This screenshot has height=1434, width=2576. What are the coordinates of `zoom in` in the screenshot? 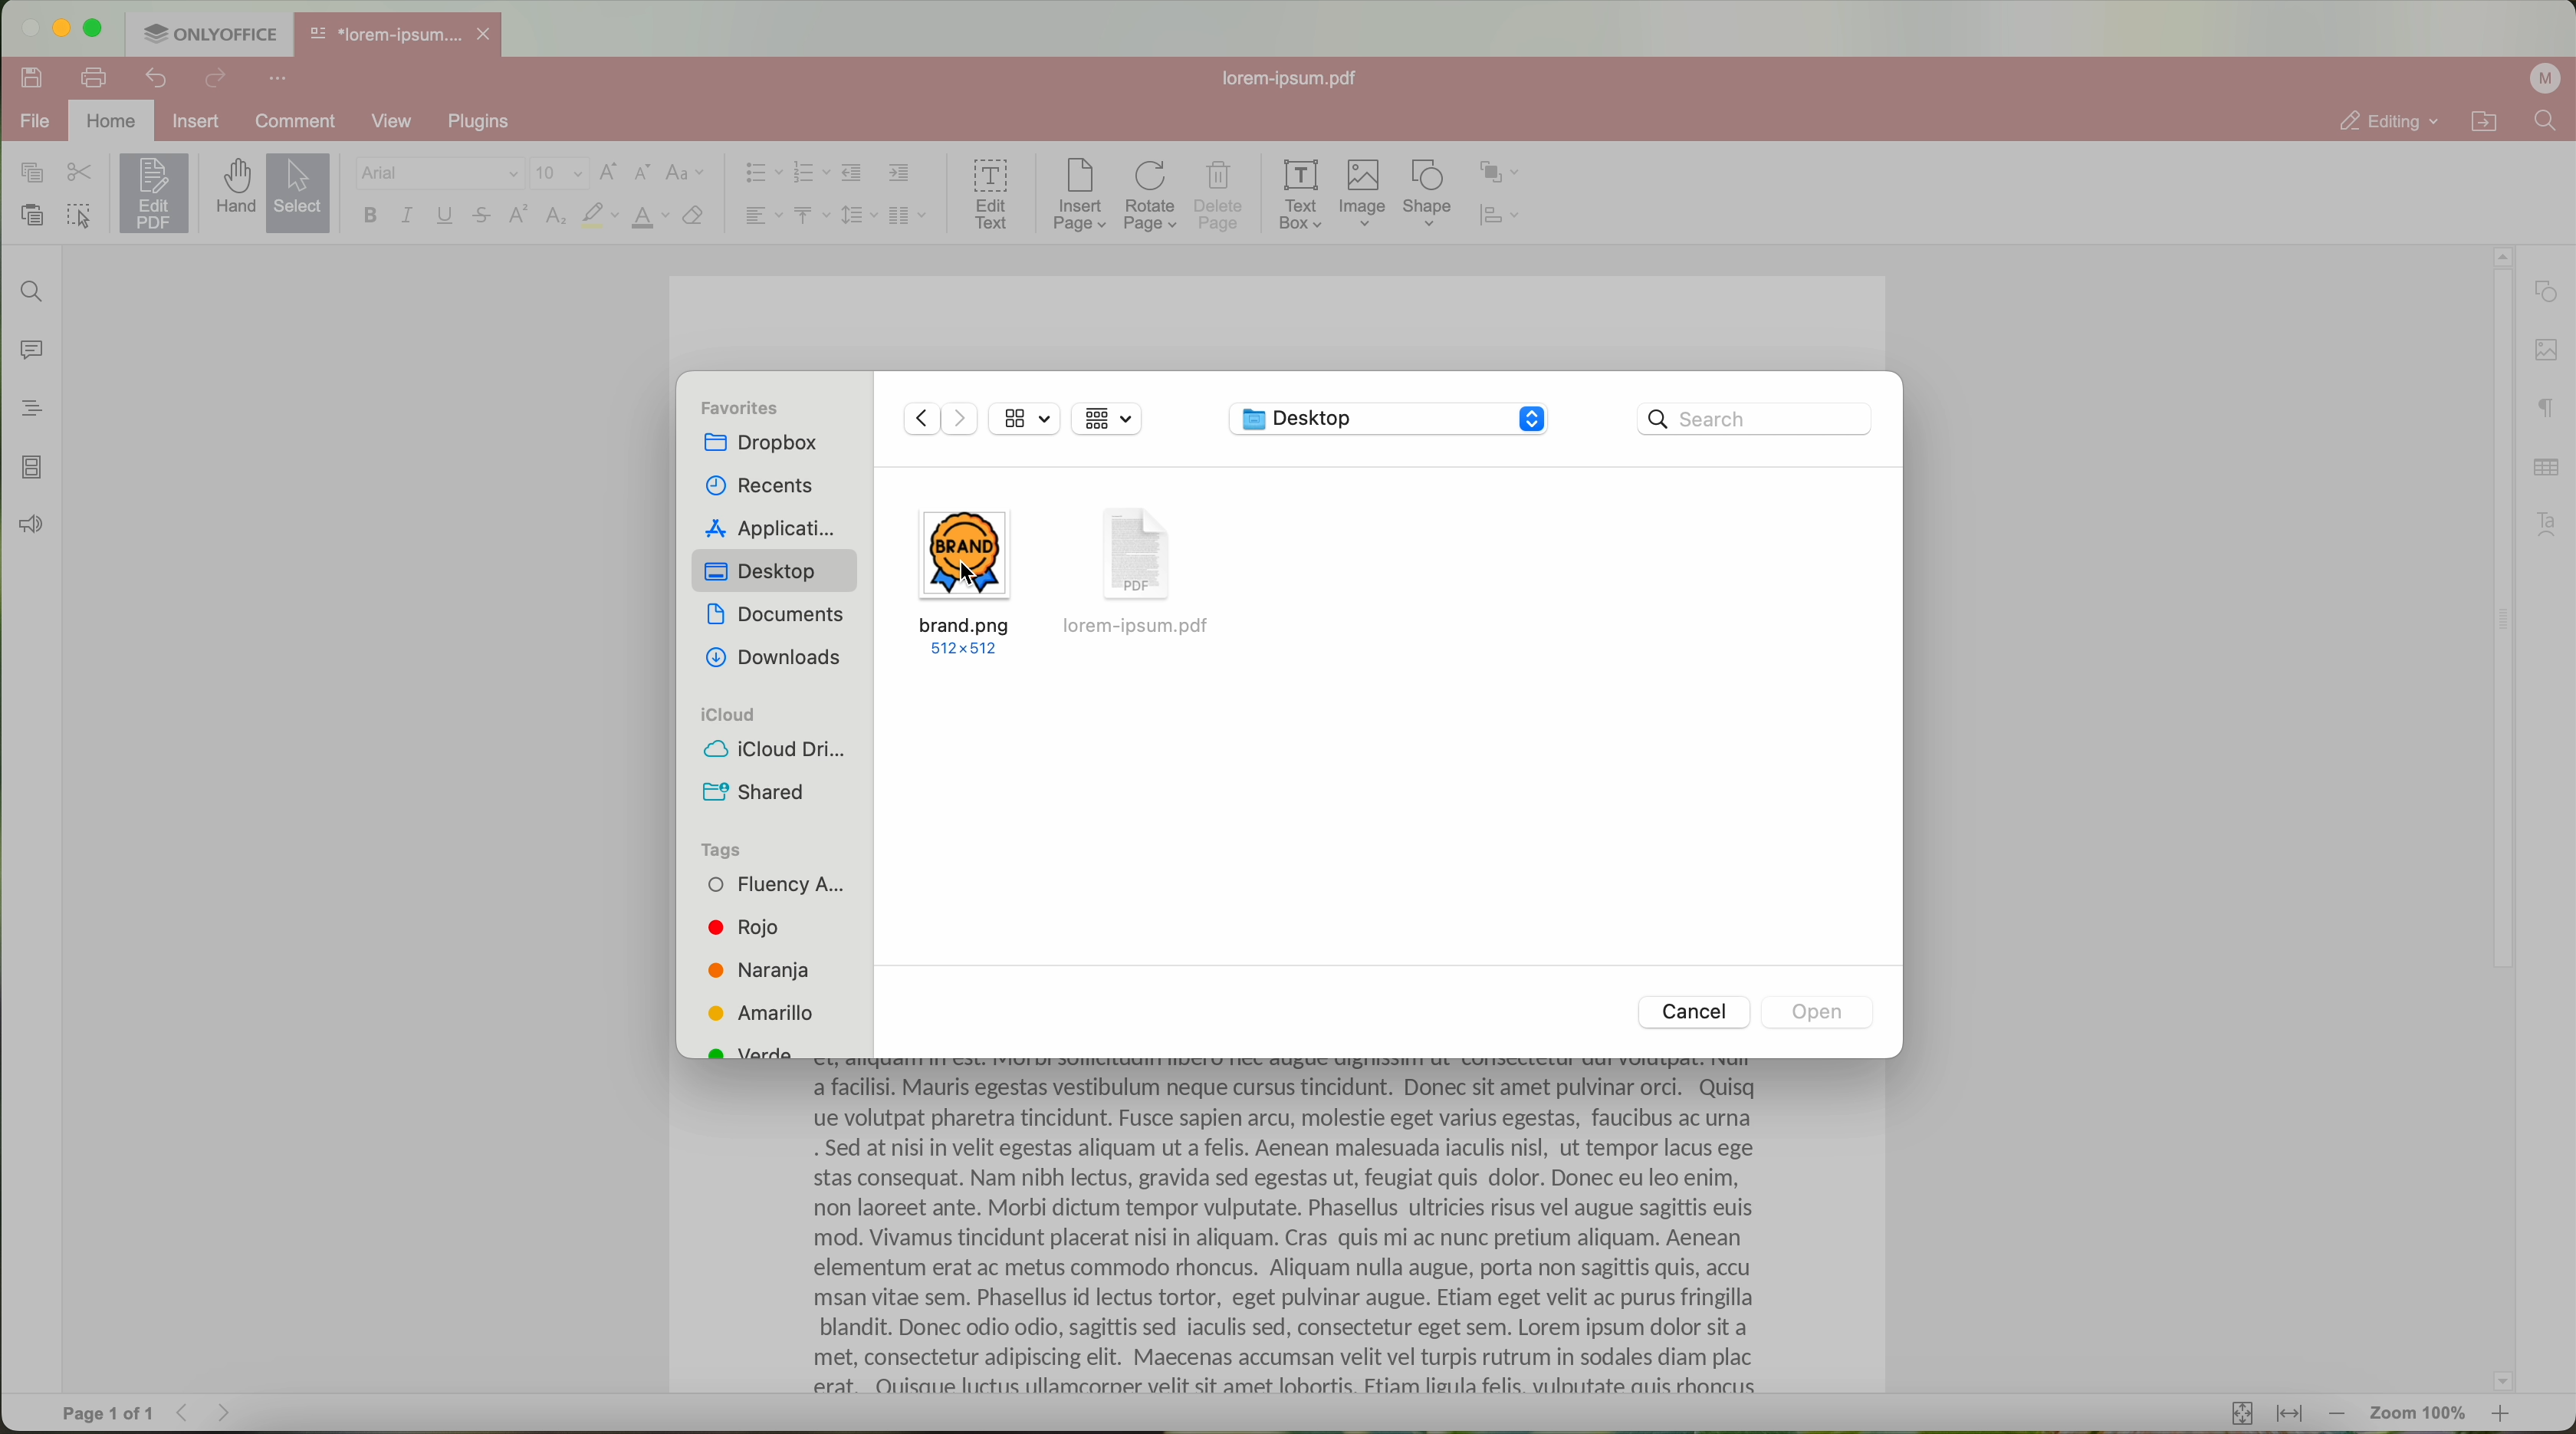 It's located at (2503, 1418).